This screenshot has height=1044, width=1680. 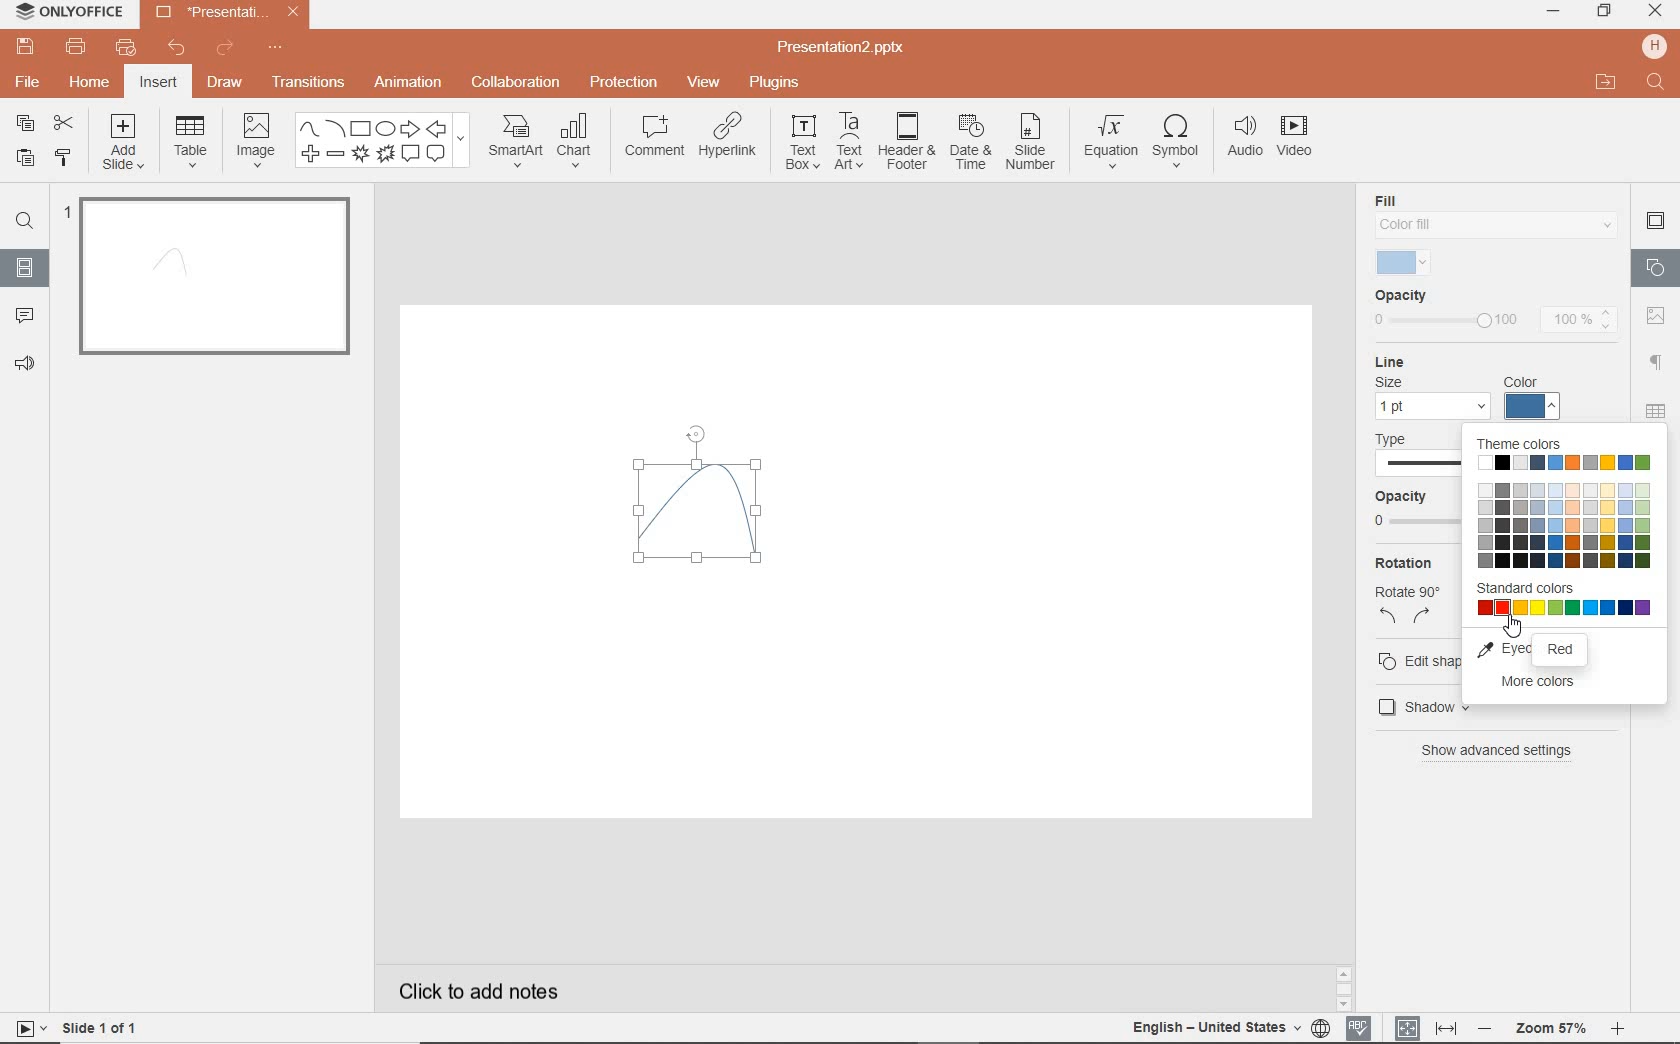 What do you see at coordinates (63, 123) in the screenshot?
I see `CUT` at bounding box center [63, 123].